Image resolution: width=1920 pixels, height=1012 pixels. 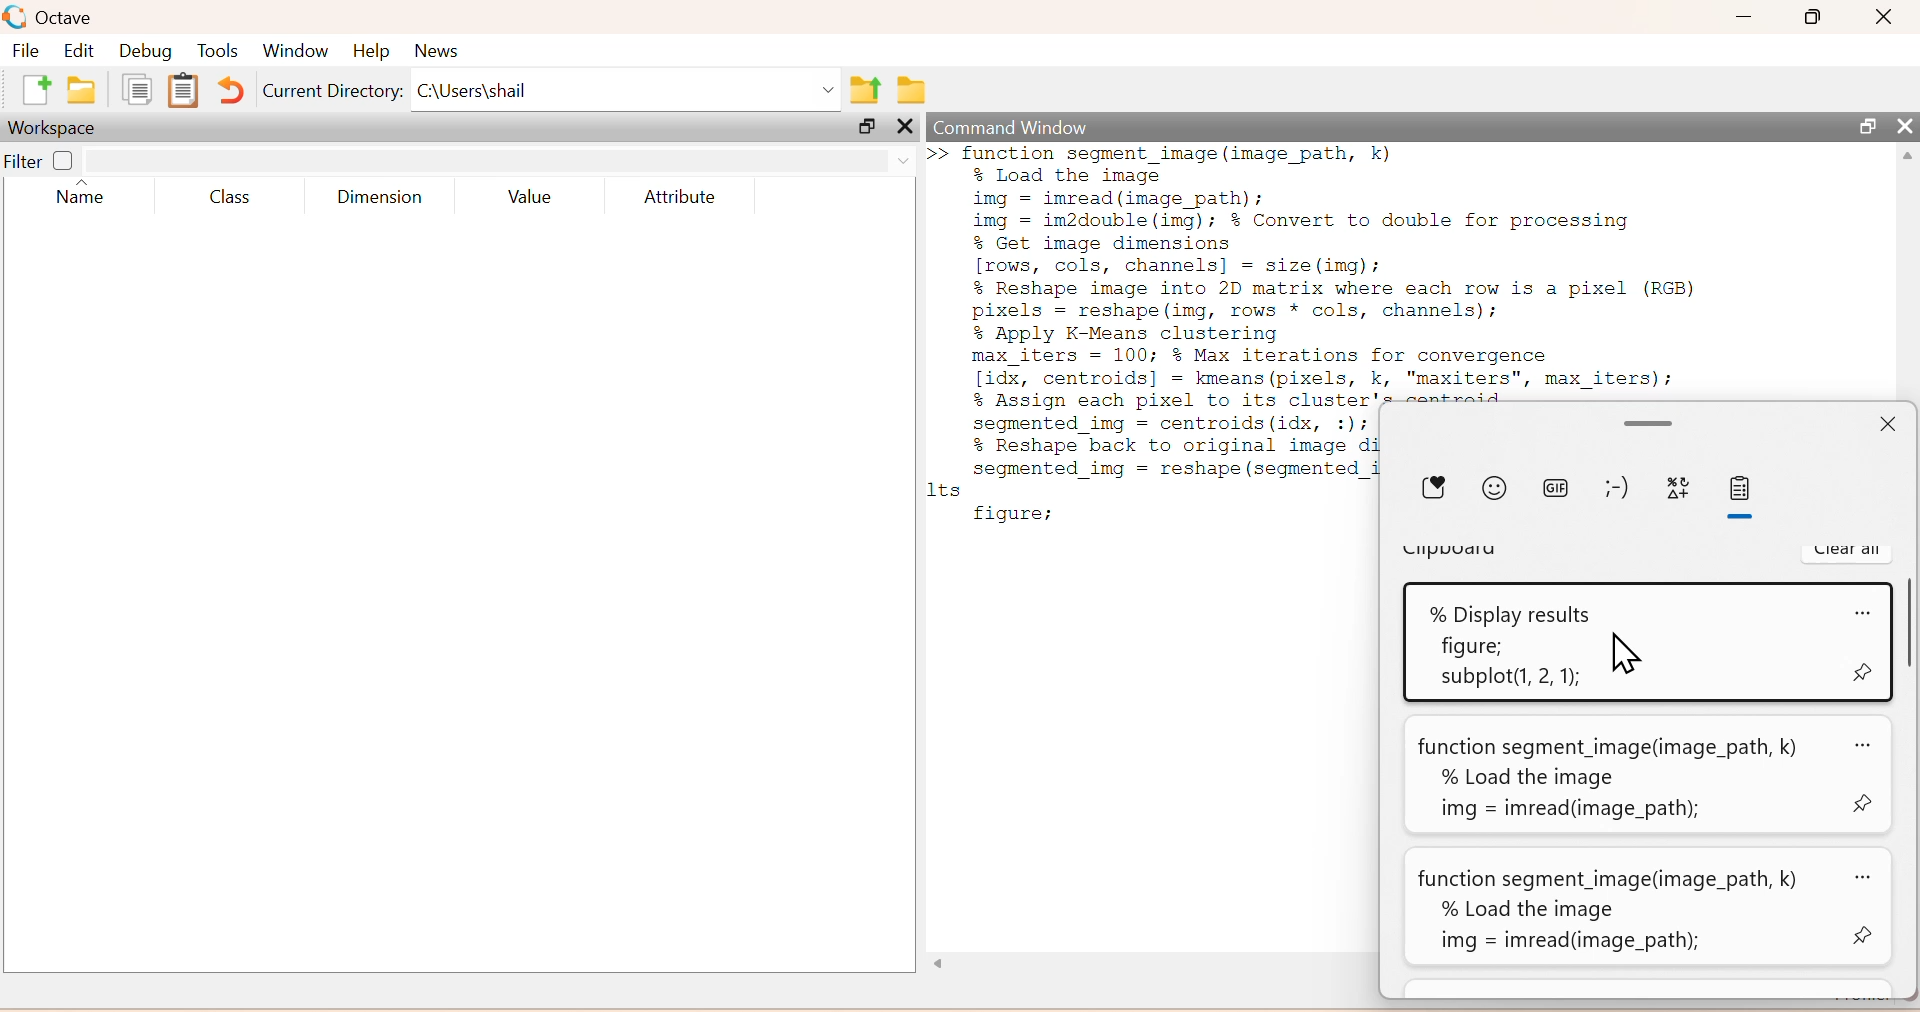 What do you see at coordinates (1322, 278) in the screenshot?
I see `function segment_image (image_path, k)% Load the imageimg = imread(image_path);img = im2double (img); % Convert to double for processing% Get image dimensions[rows, cols, channels] = size (img);% Reshape image into 2D matrix where each row is a pixel (RGB)pixels = reshape (img, rows * cols, channels);% Apply K-Means clusteringmax_iters = 100; % Max iterations for convergence[idx, centroids] = kmeans (pixels, k, "maxiters", max_iters);% Assign each pixel to its cluster's centroids` at bounding box center [1322, 278].